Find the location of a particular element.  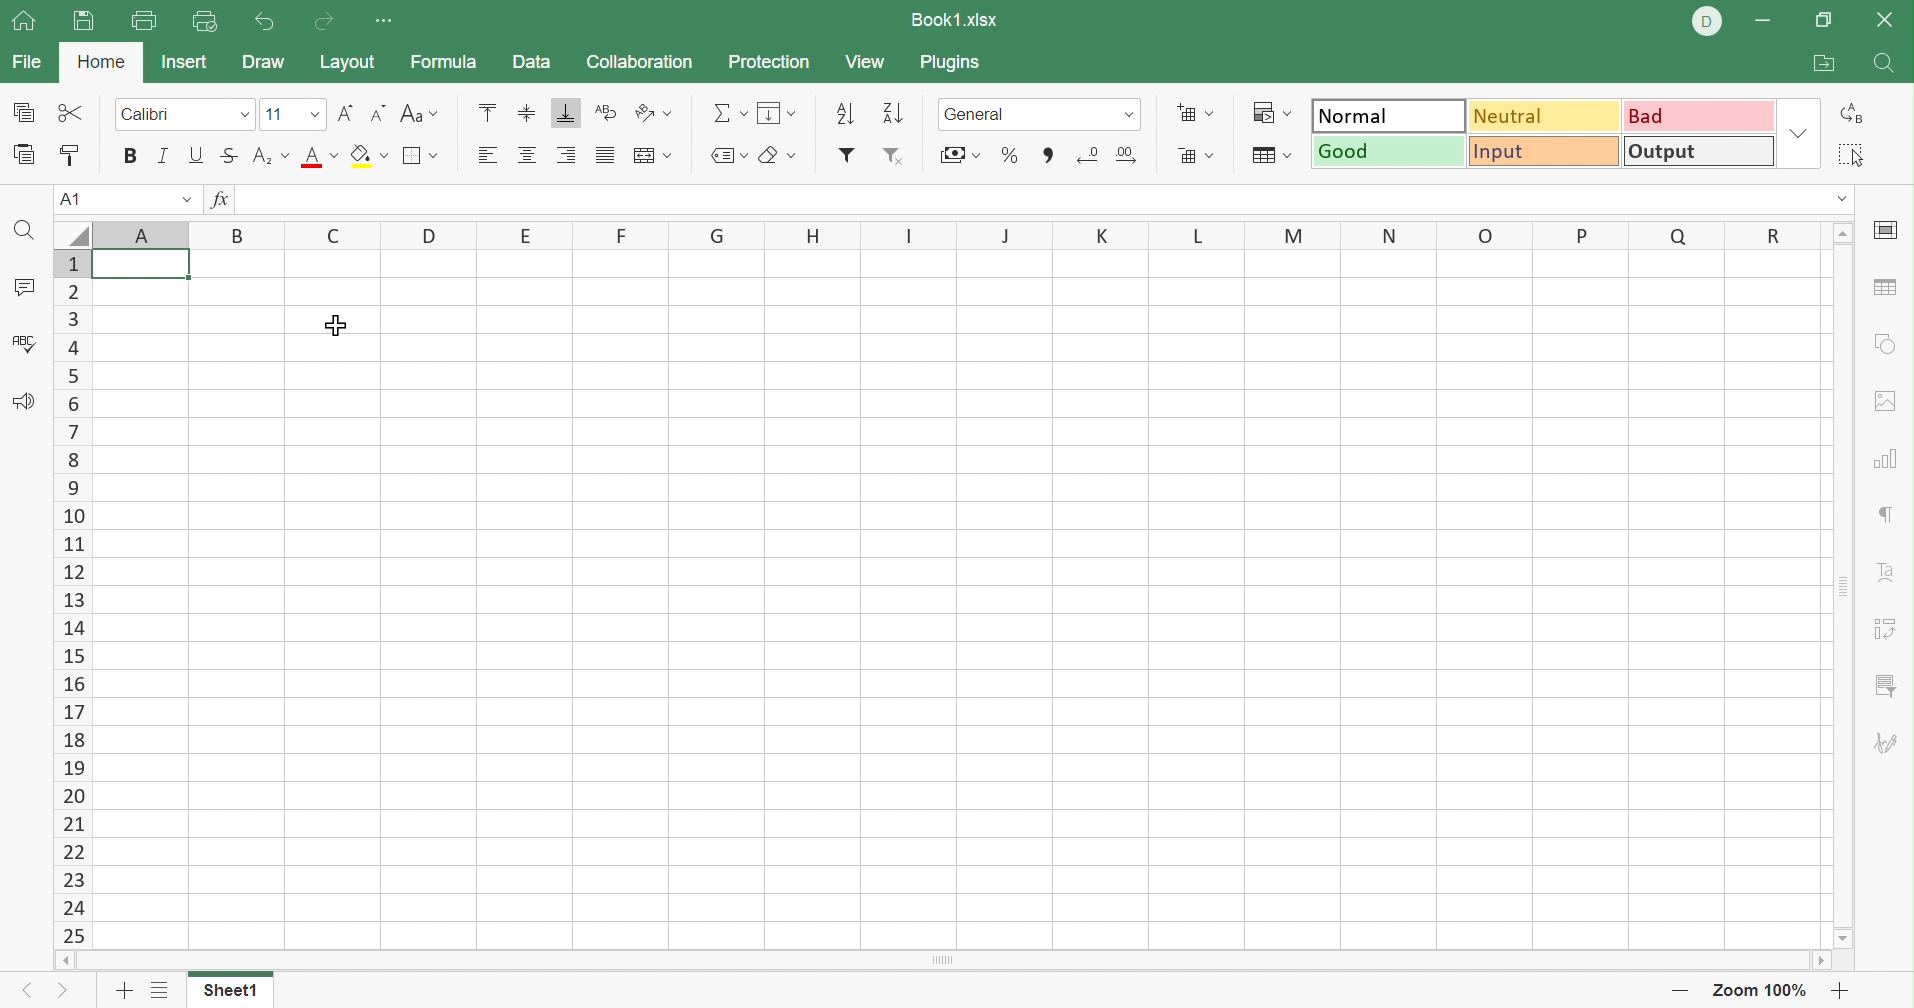

Clear is located at coordinates (777, 158).